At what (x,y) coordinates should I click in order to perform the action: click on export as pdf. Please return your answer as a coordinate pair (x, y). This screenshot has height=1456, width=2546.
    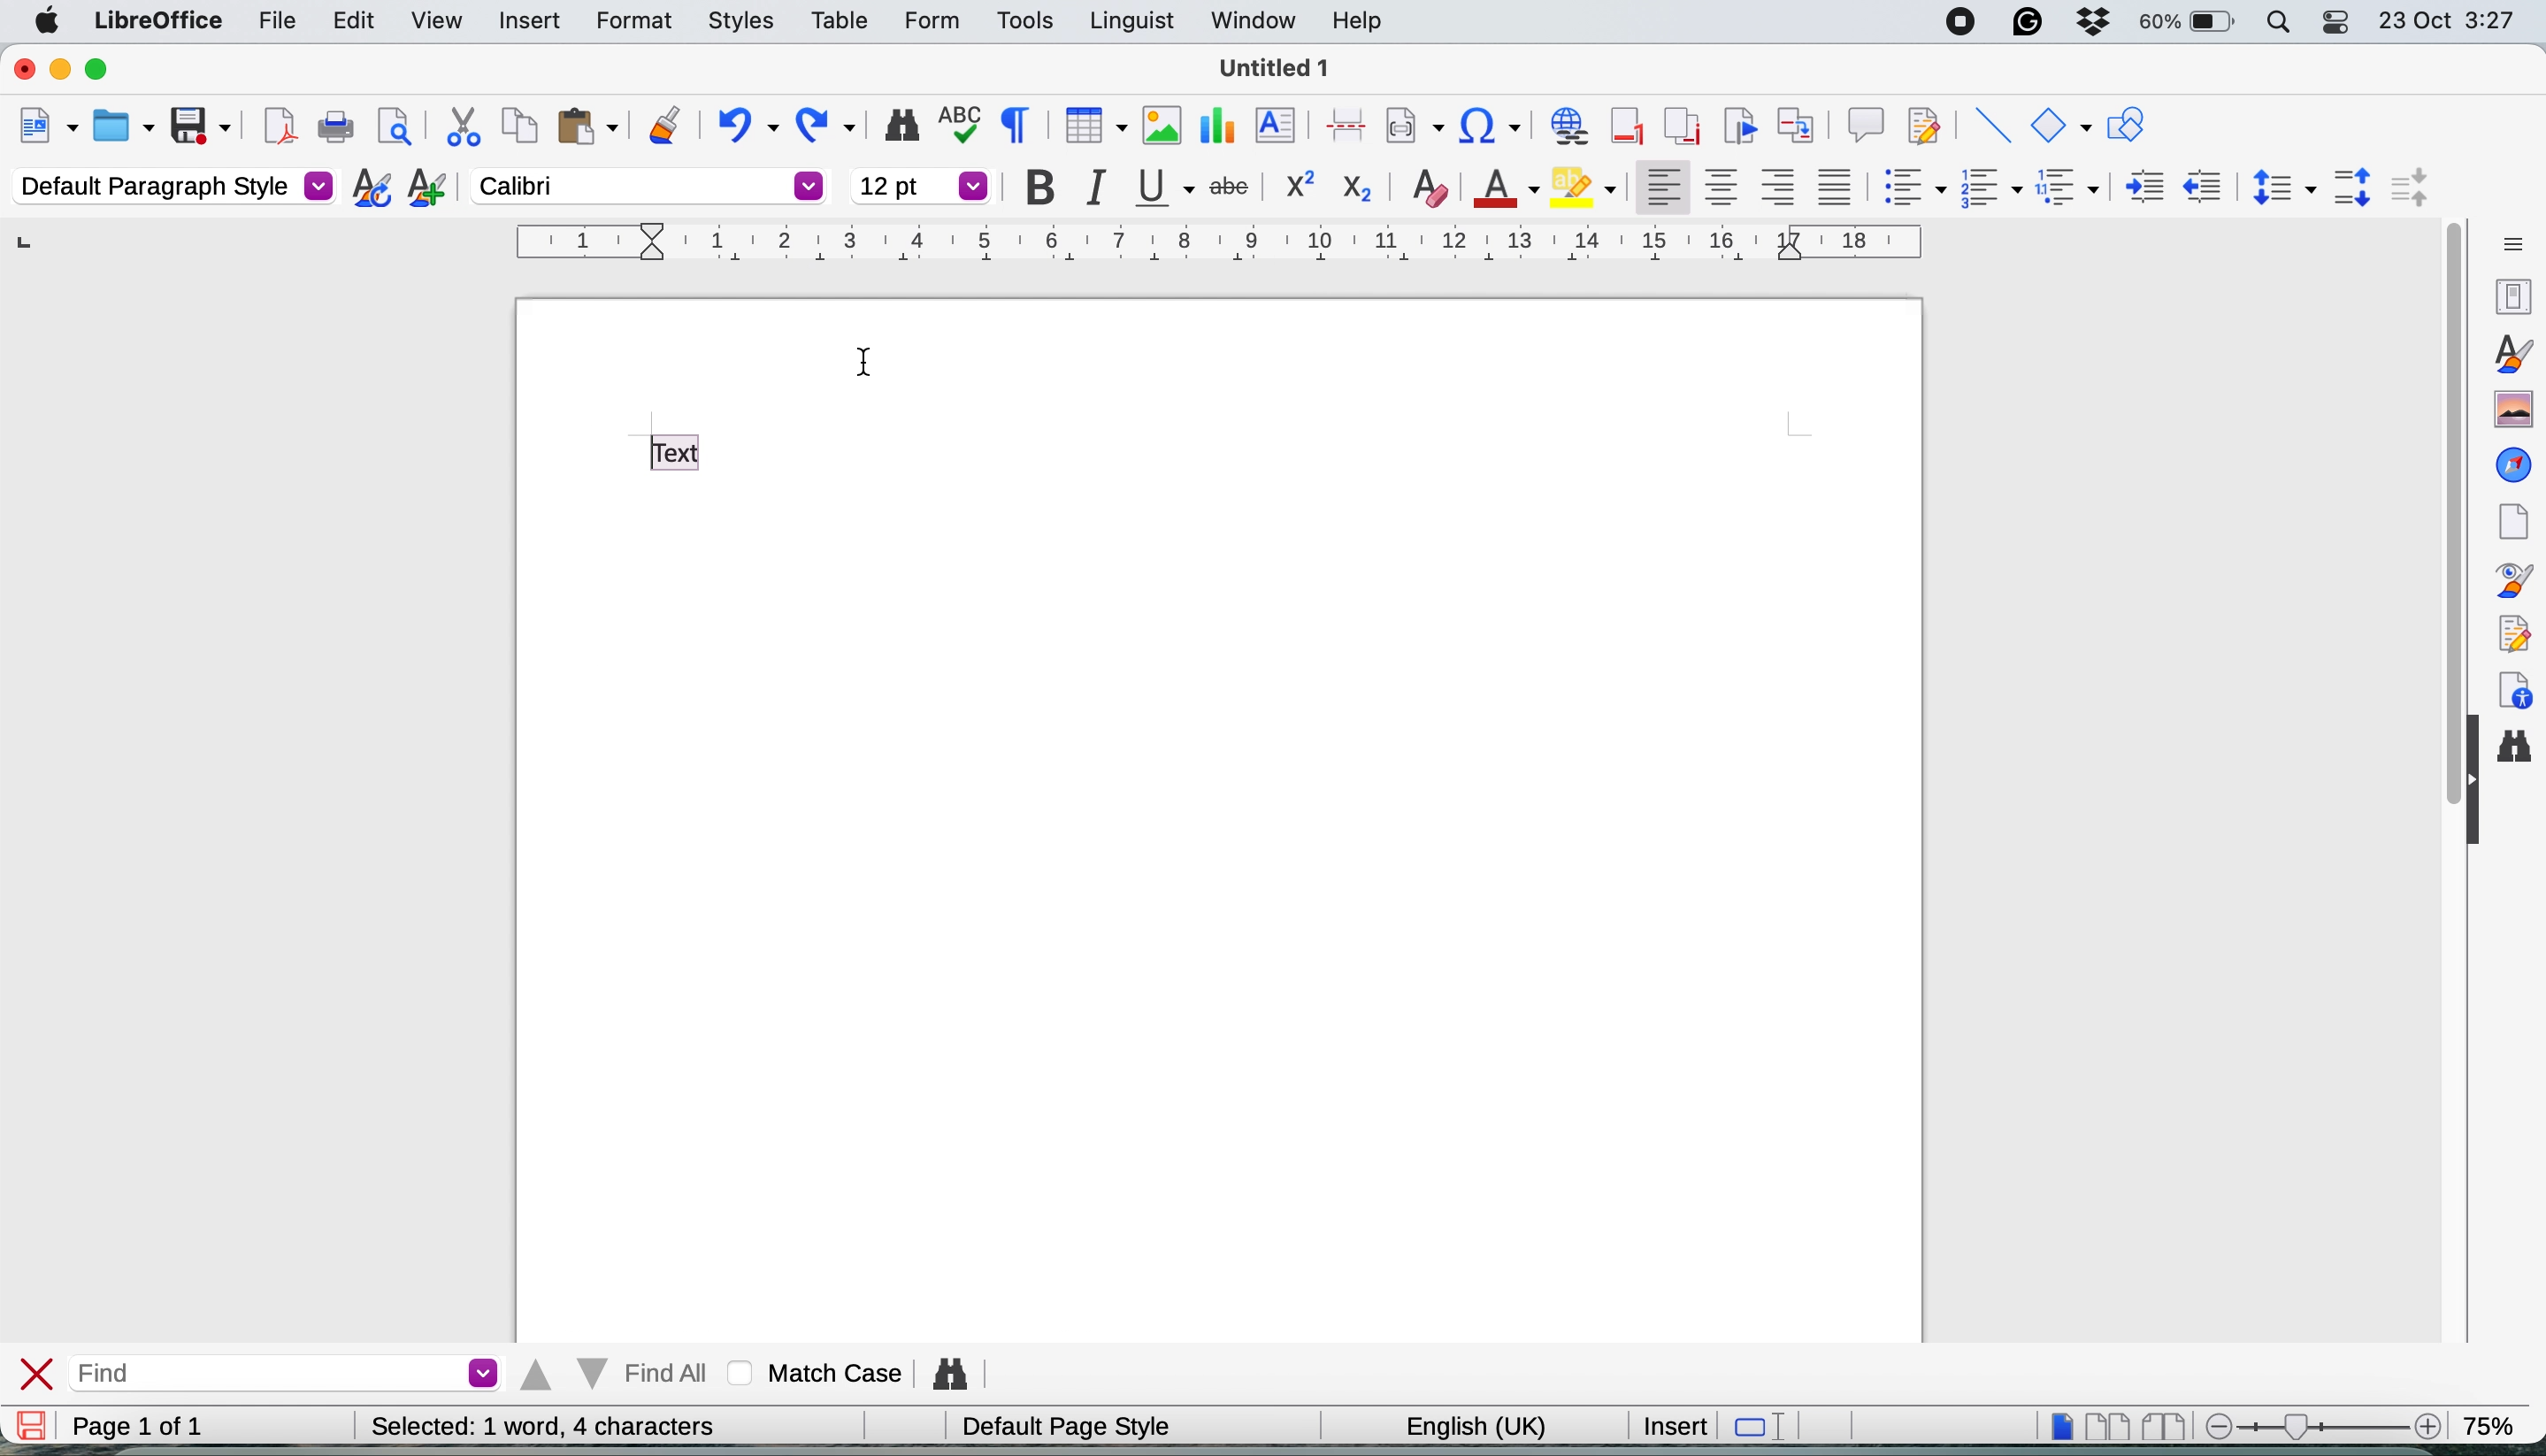
    Looking at the image, I should click on (273, 128).